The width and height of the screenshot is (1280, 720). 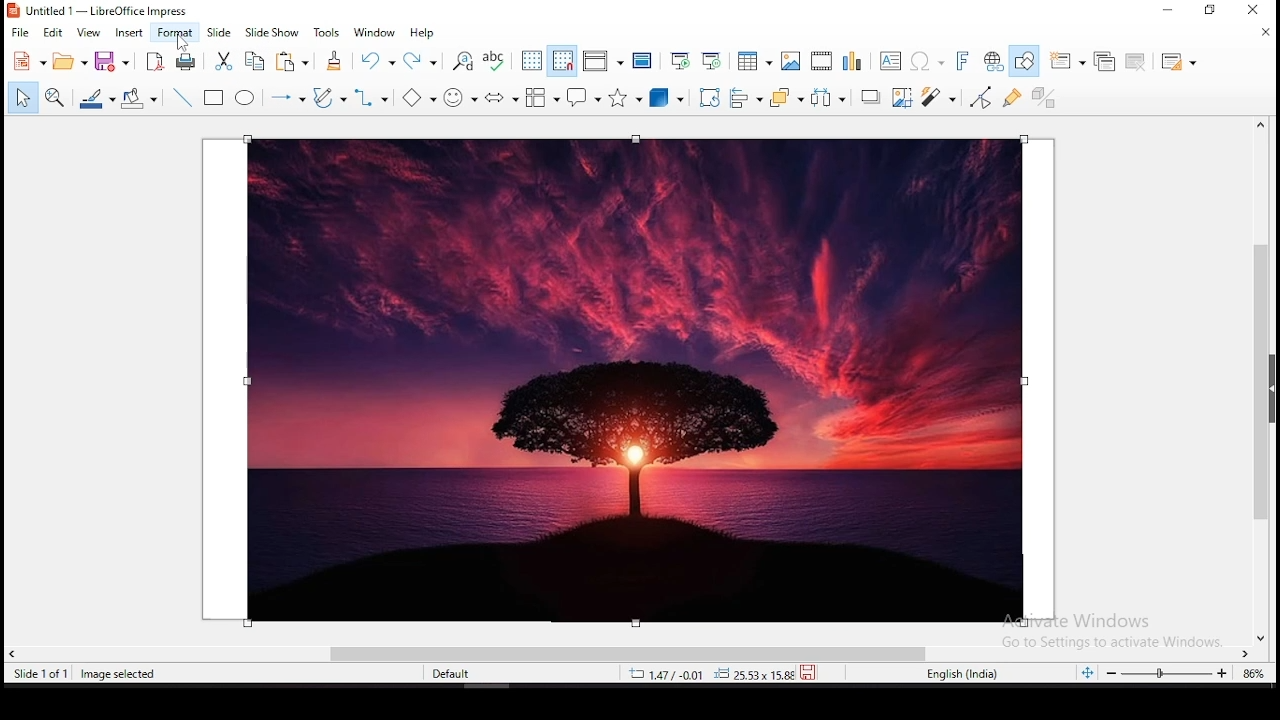 I want to click on distribute, so click(x=828, y=99).